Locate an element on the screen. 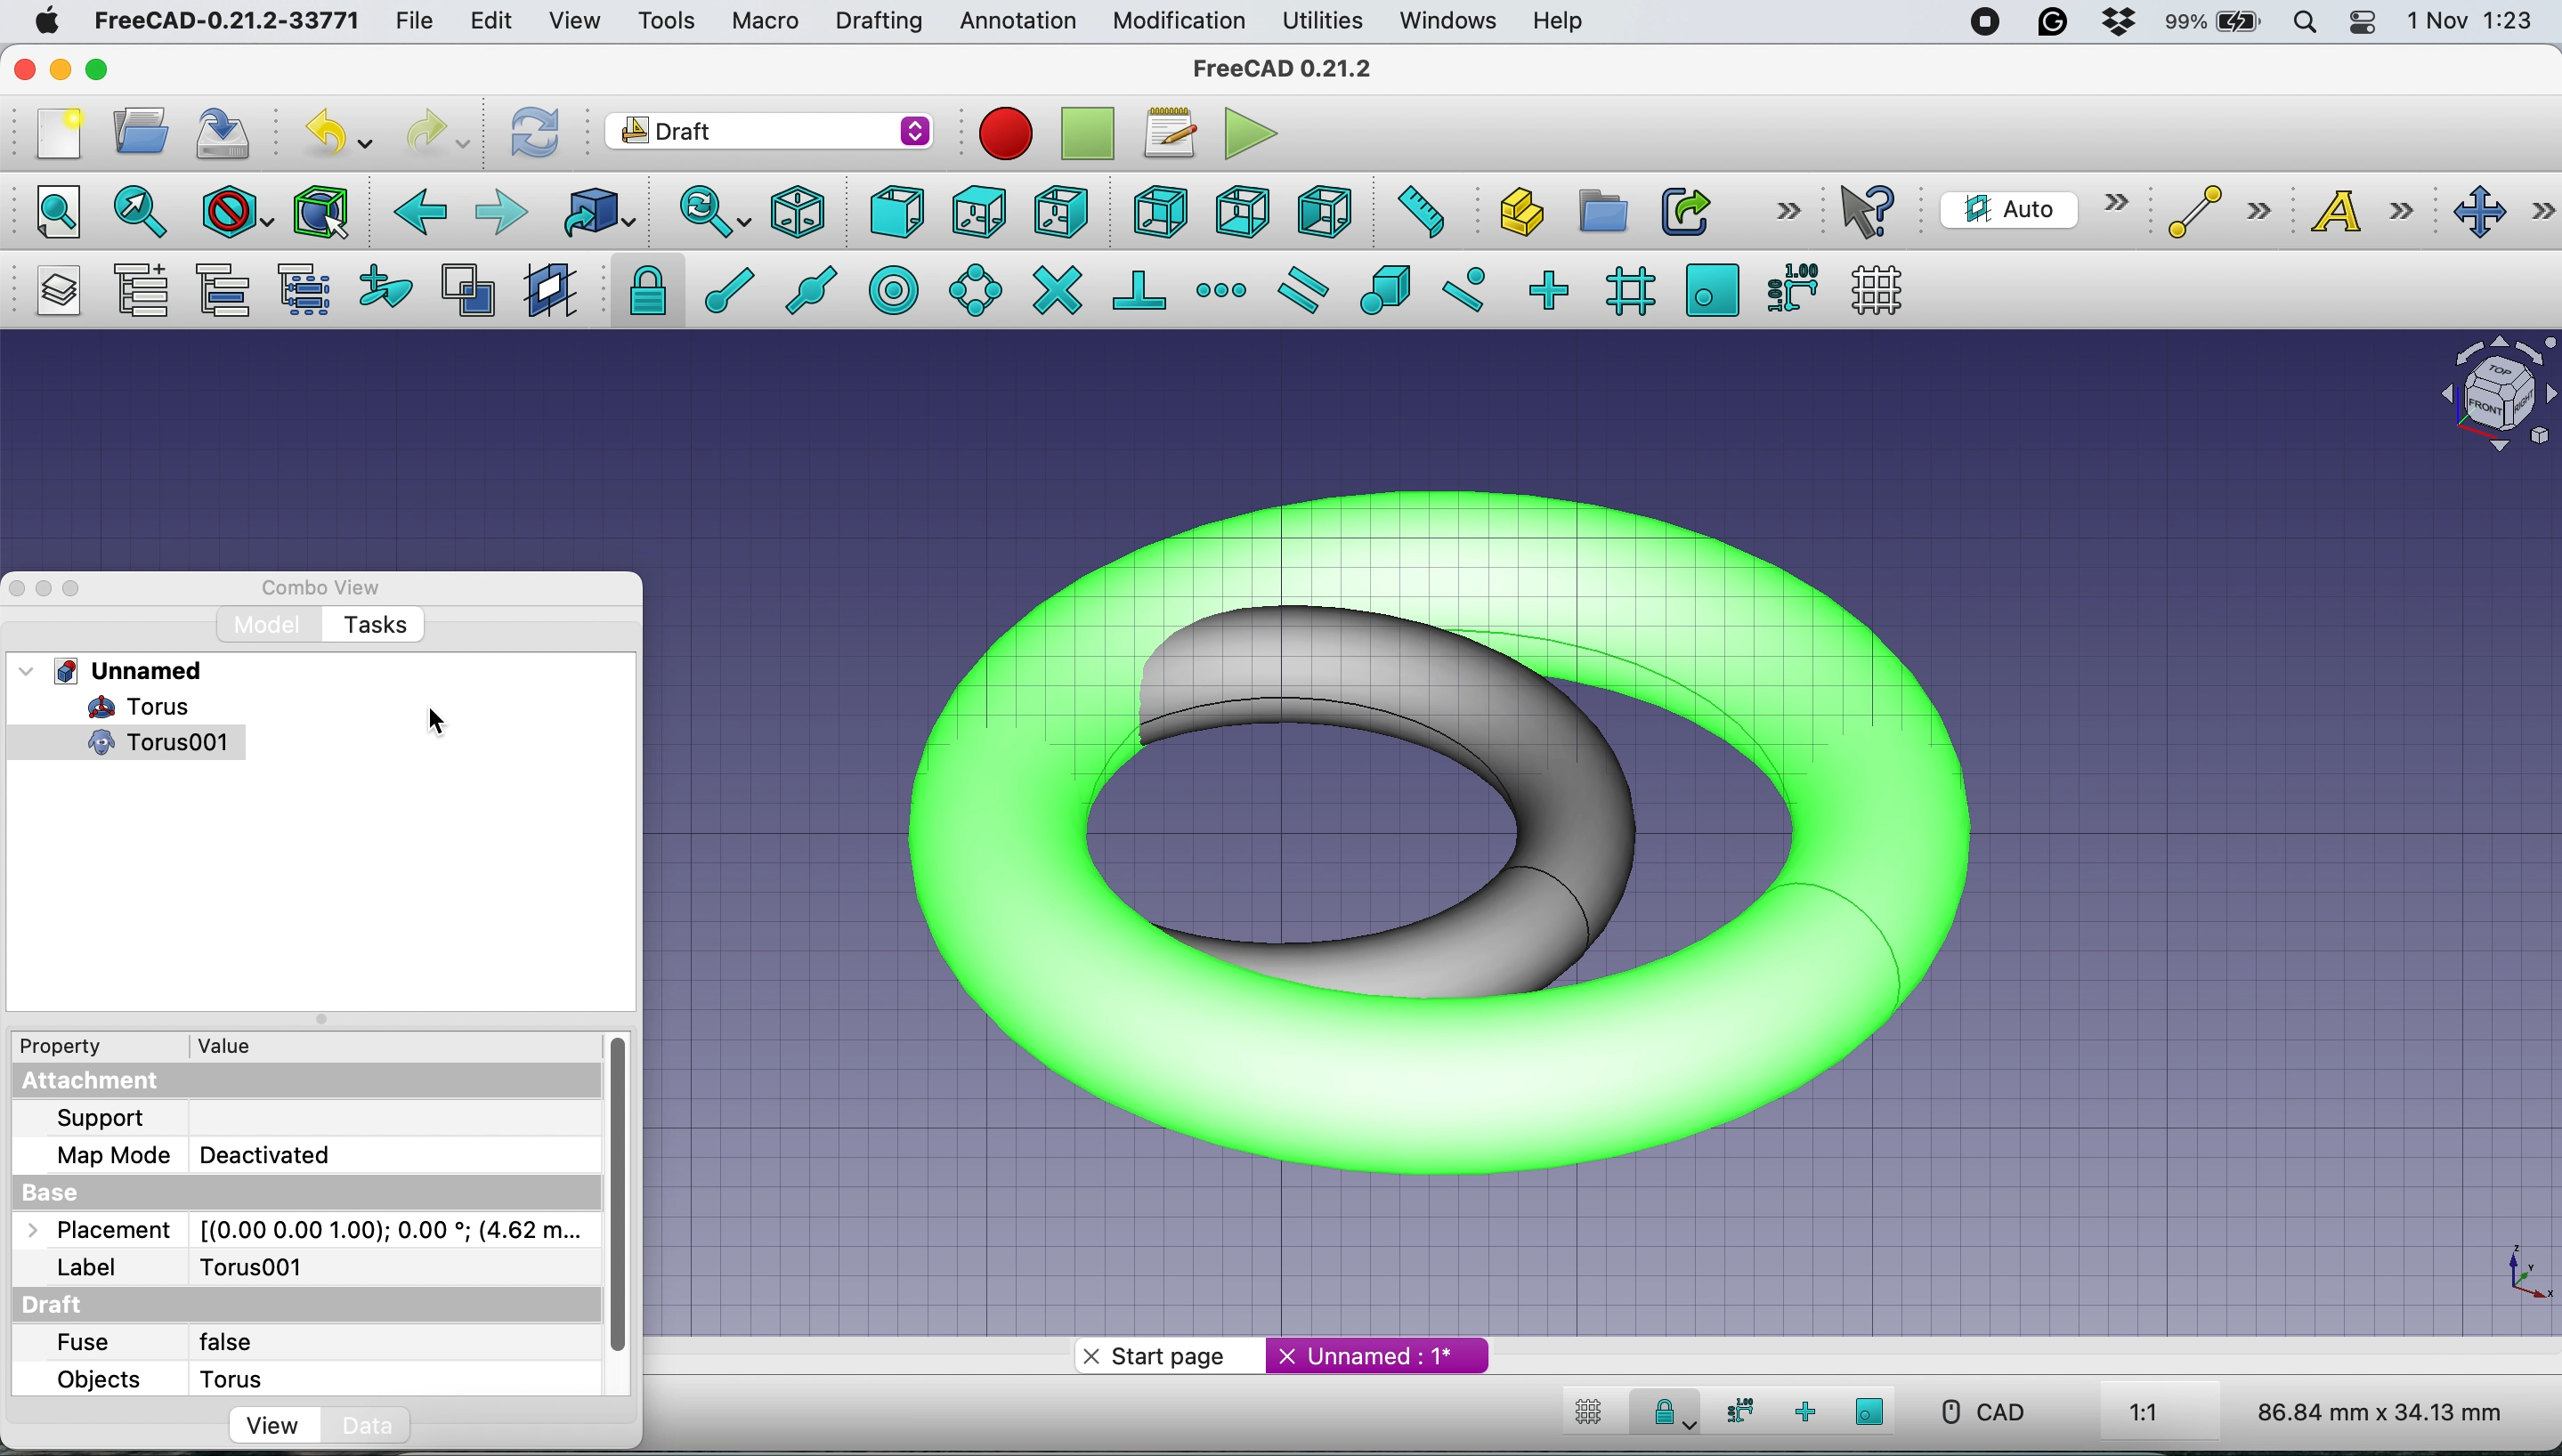 This screenshot has height=1456, width=2562. utilities is located at coordinates (1325, 22).